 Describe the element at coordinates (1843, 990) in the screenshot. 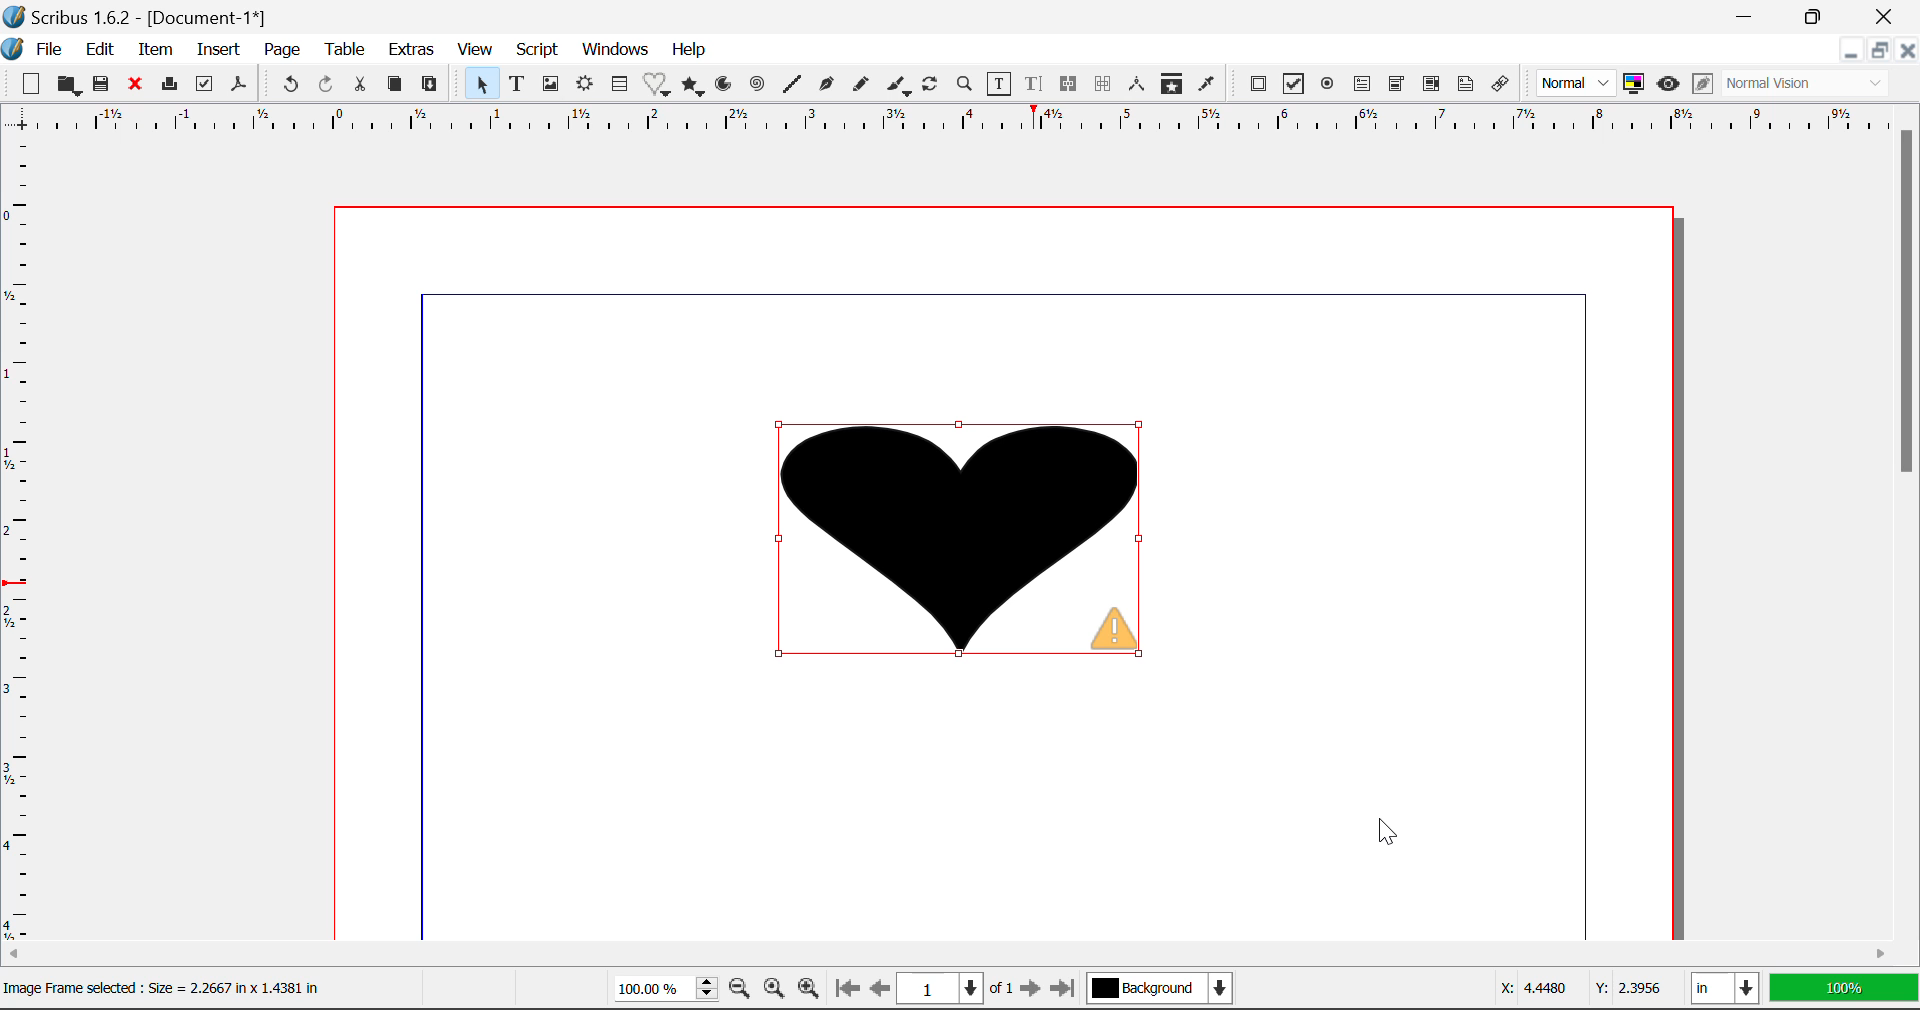

I see `100%` at that location.